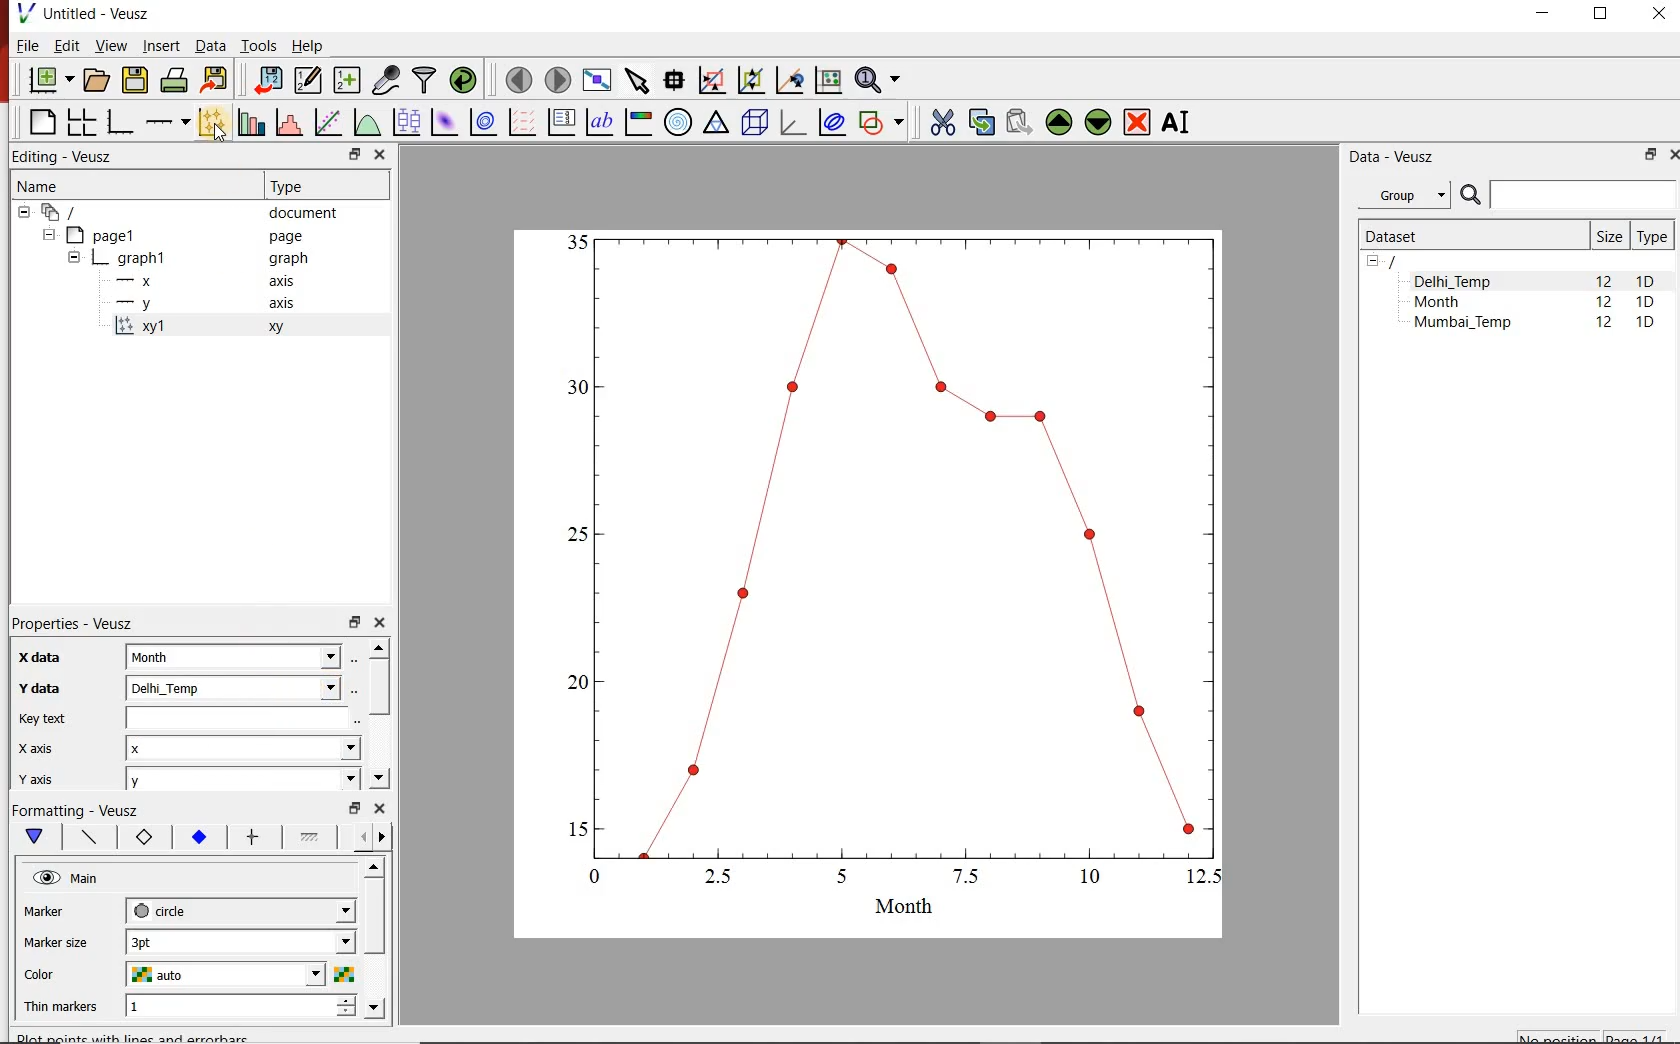 This screenshot has height=1044, width=1680. I want to click on cursor, so click(220, 133).